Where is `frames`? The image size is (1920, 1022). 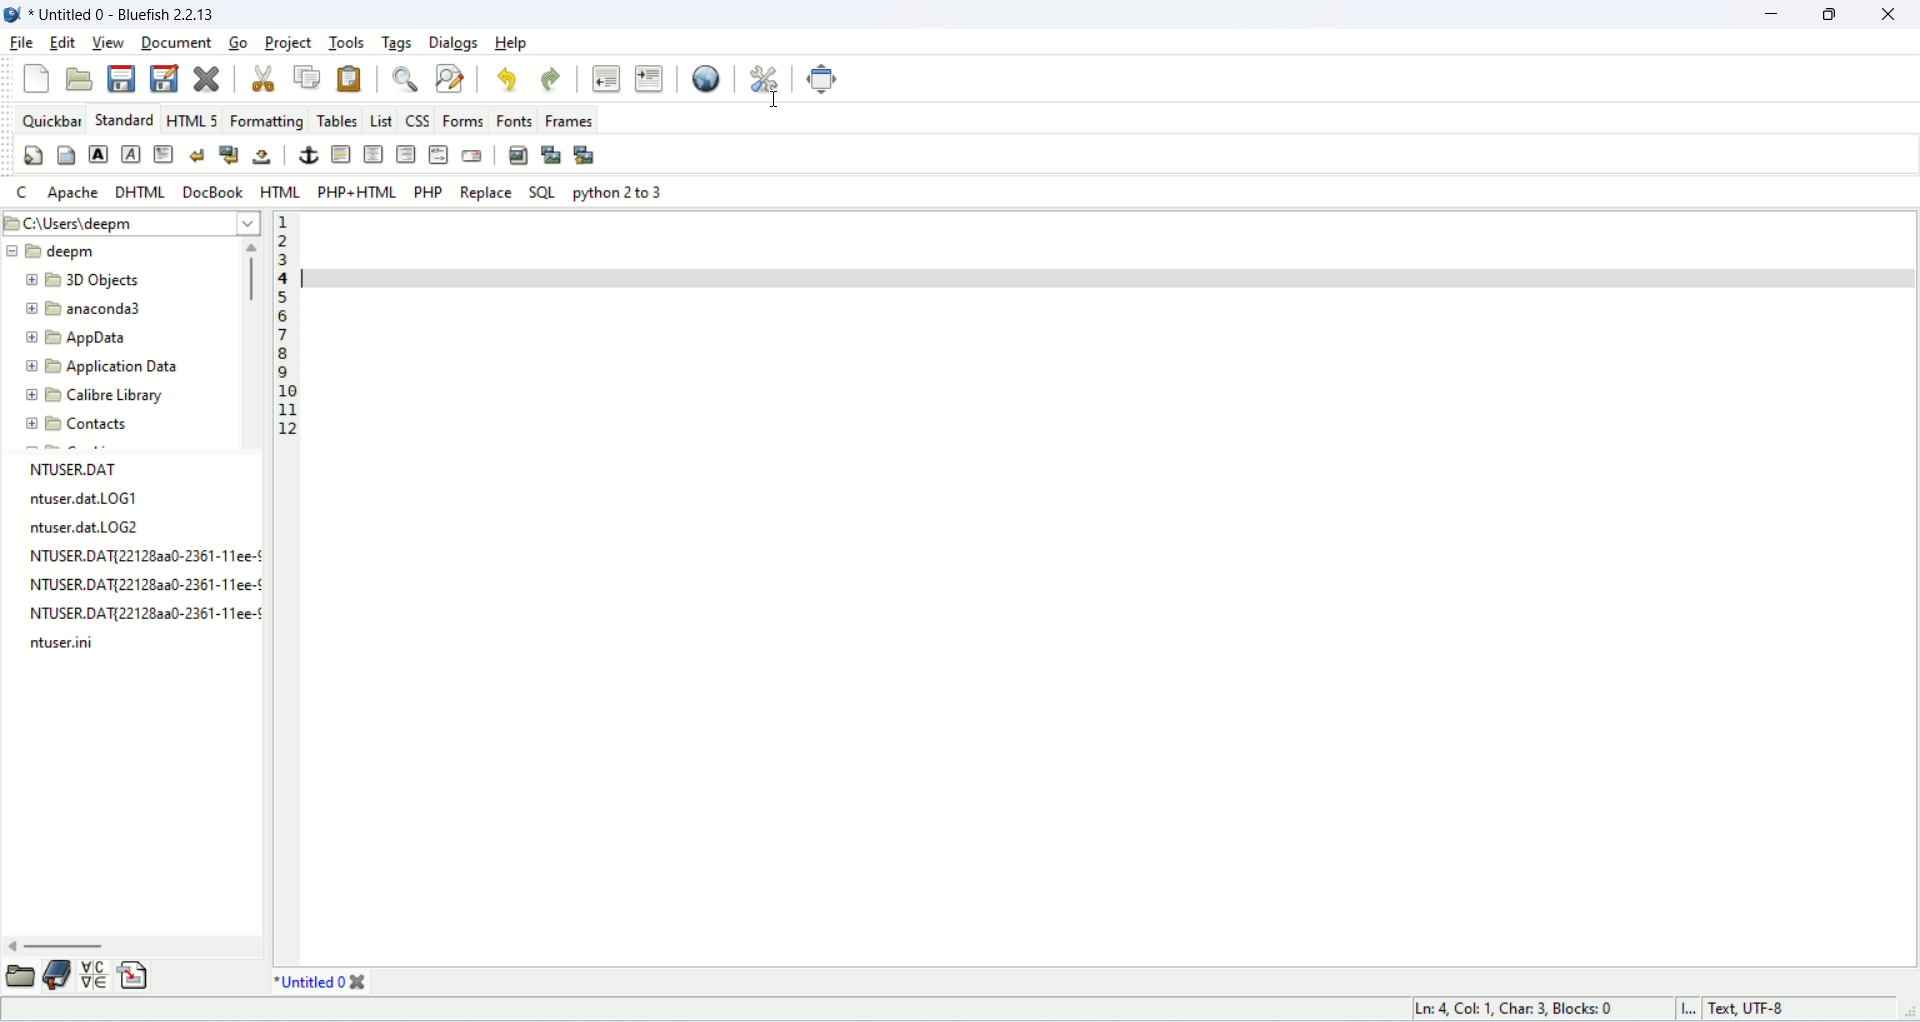
frames is located at coordinates (568, 119).